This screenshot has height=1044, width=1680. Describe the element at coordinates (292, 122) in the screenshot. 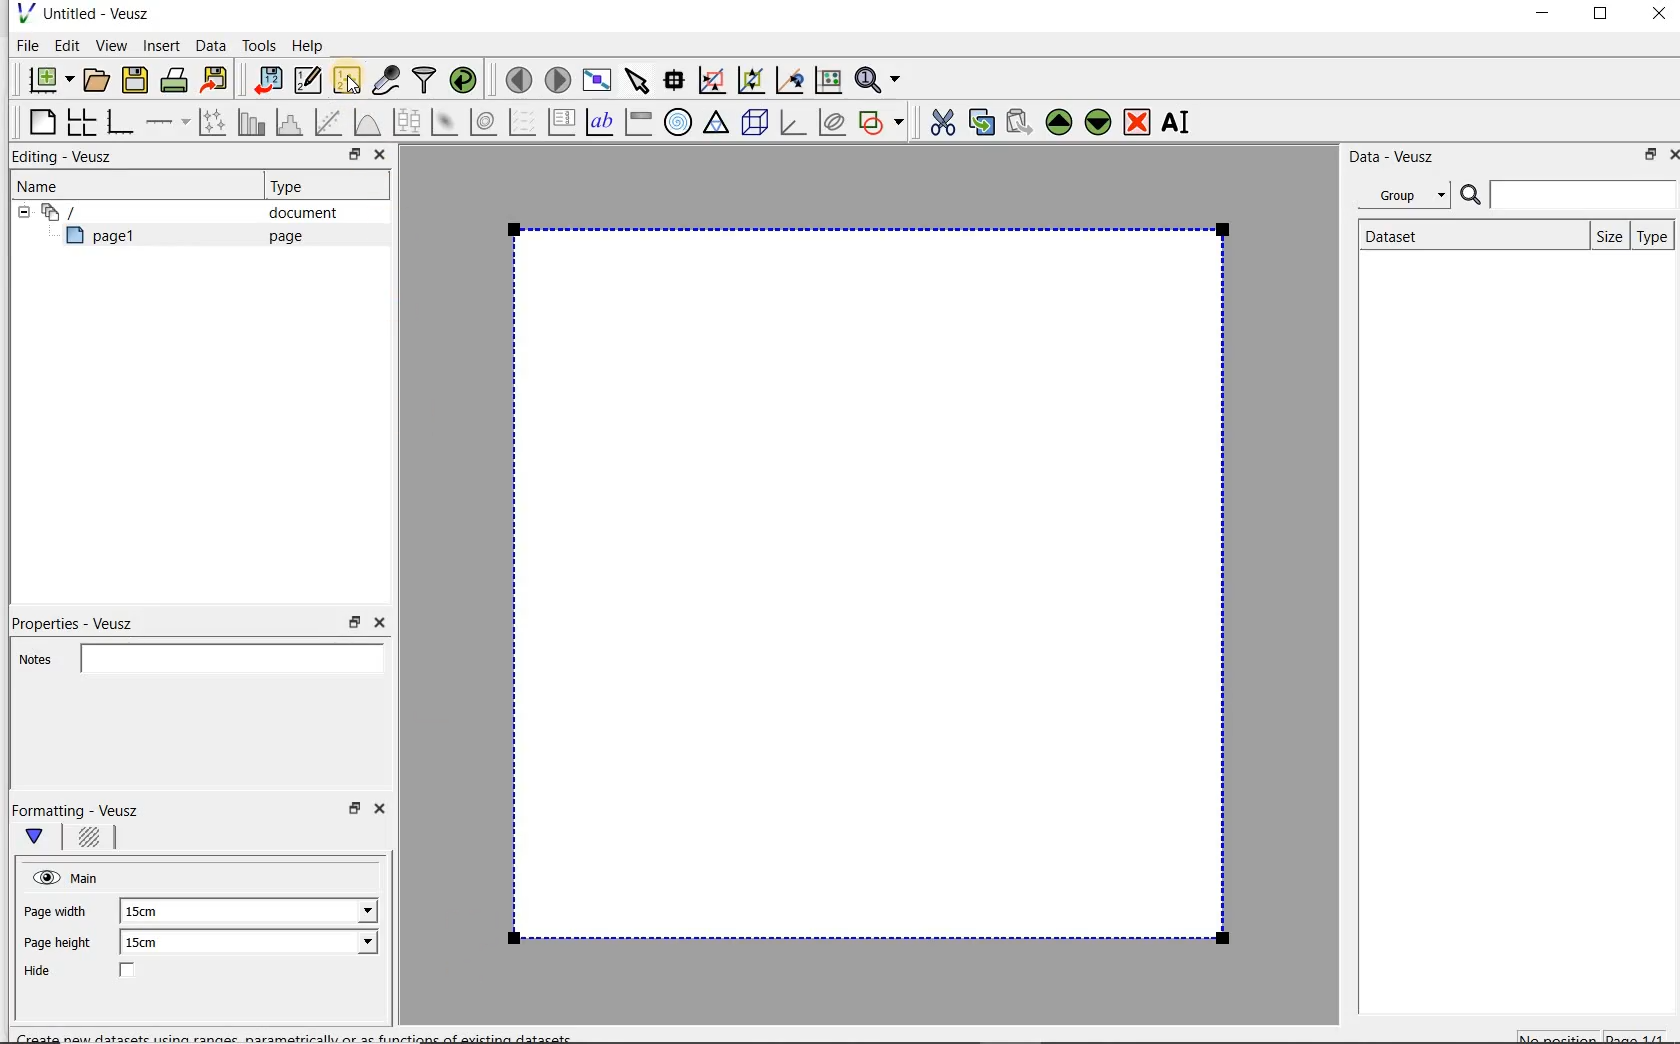

I see `histogram of a dataset` at that location.